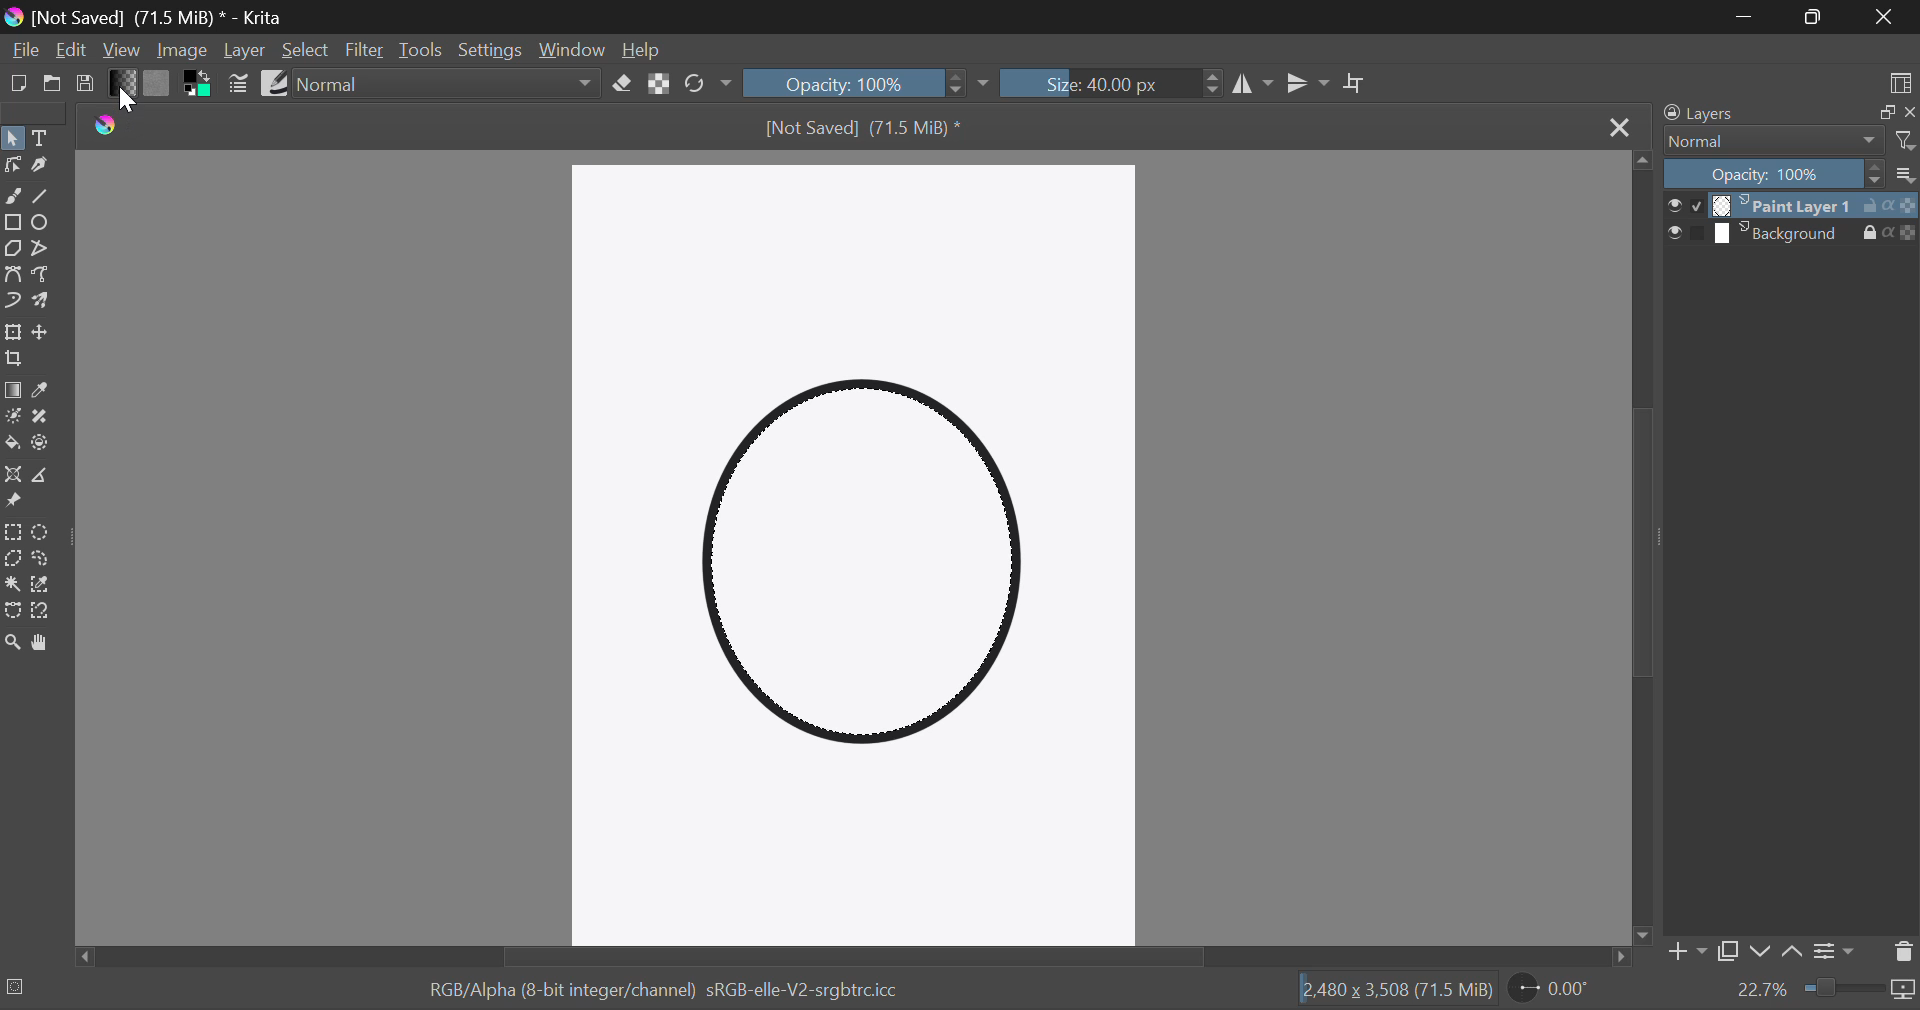 Image resolution: width=1920 pixels, height=1010 pixels. I want to click on Gradient, so click(126, 86).